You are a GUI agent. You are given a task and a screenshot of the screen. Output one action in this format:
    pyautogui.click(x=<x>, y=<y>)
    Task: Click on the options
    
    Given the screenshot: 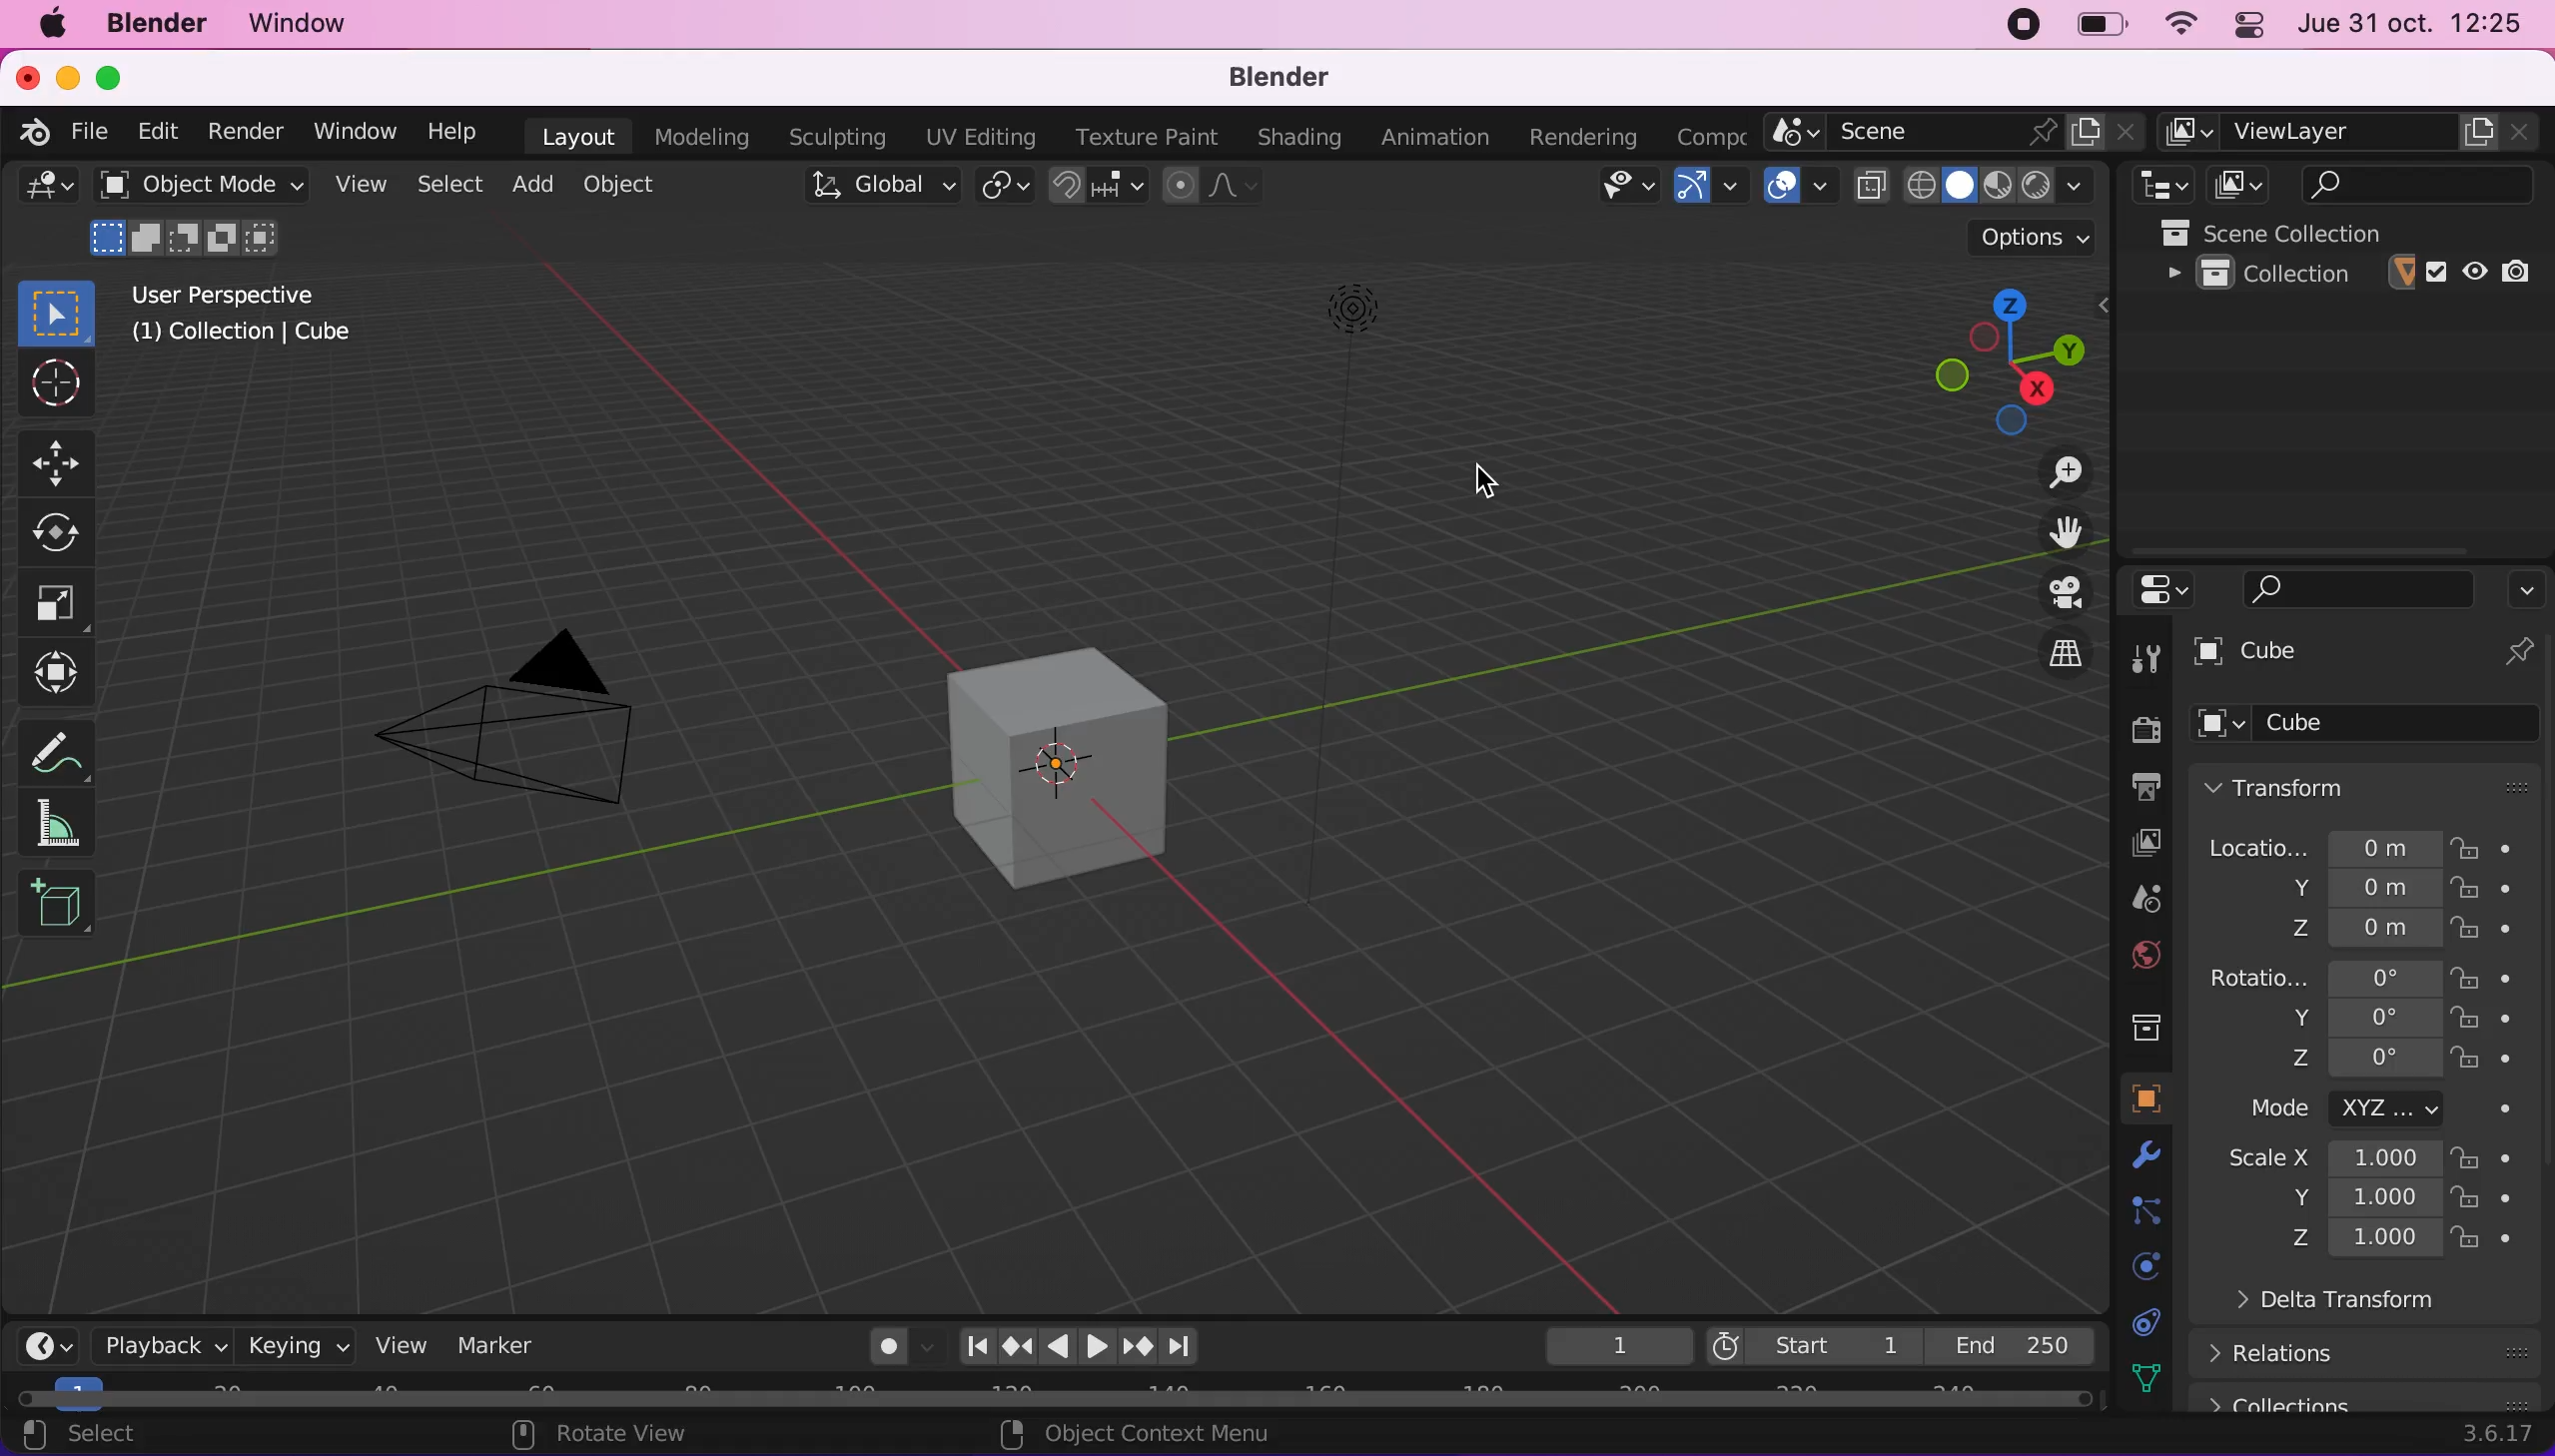 What is the action you would take?
    pyautogui.click(x=2526, y=584)
    